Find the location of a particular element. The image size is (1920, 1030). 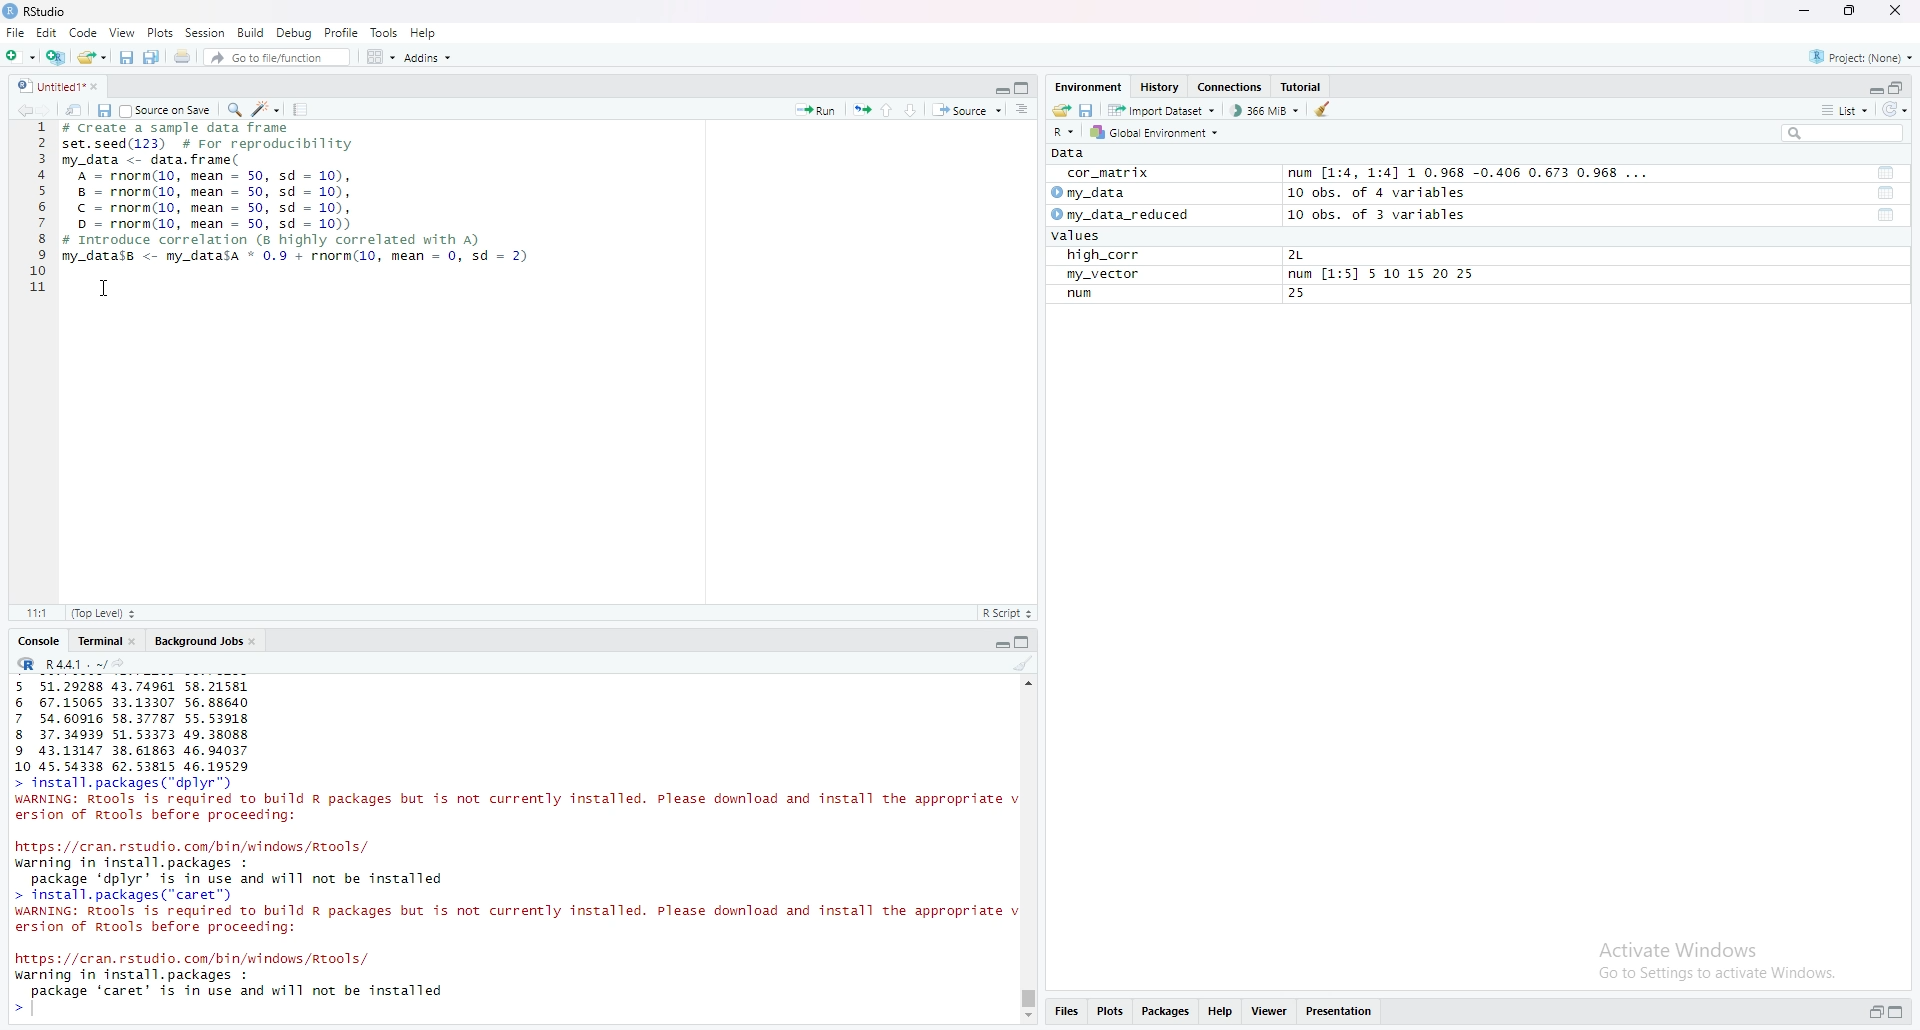

save is located at coordinates (102, 110).